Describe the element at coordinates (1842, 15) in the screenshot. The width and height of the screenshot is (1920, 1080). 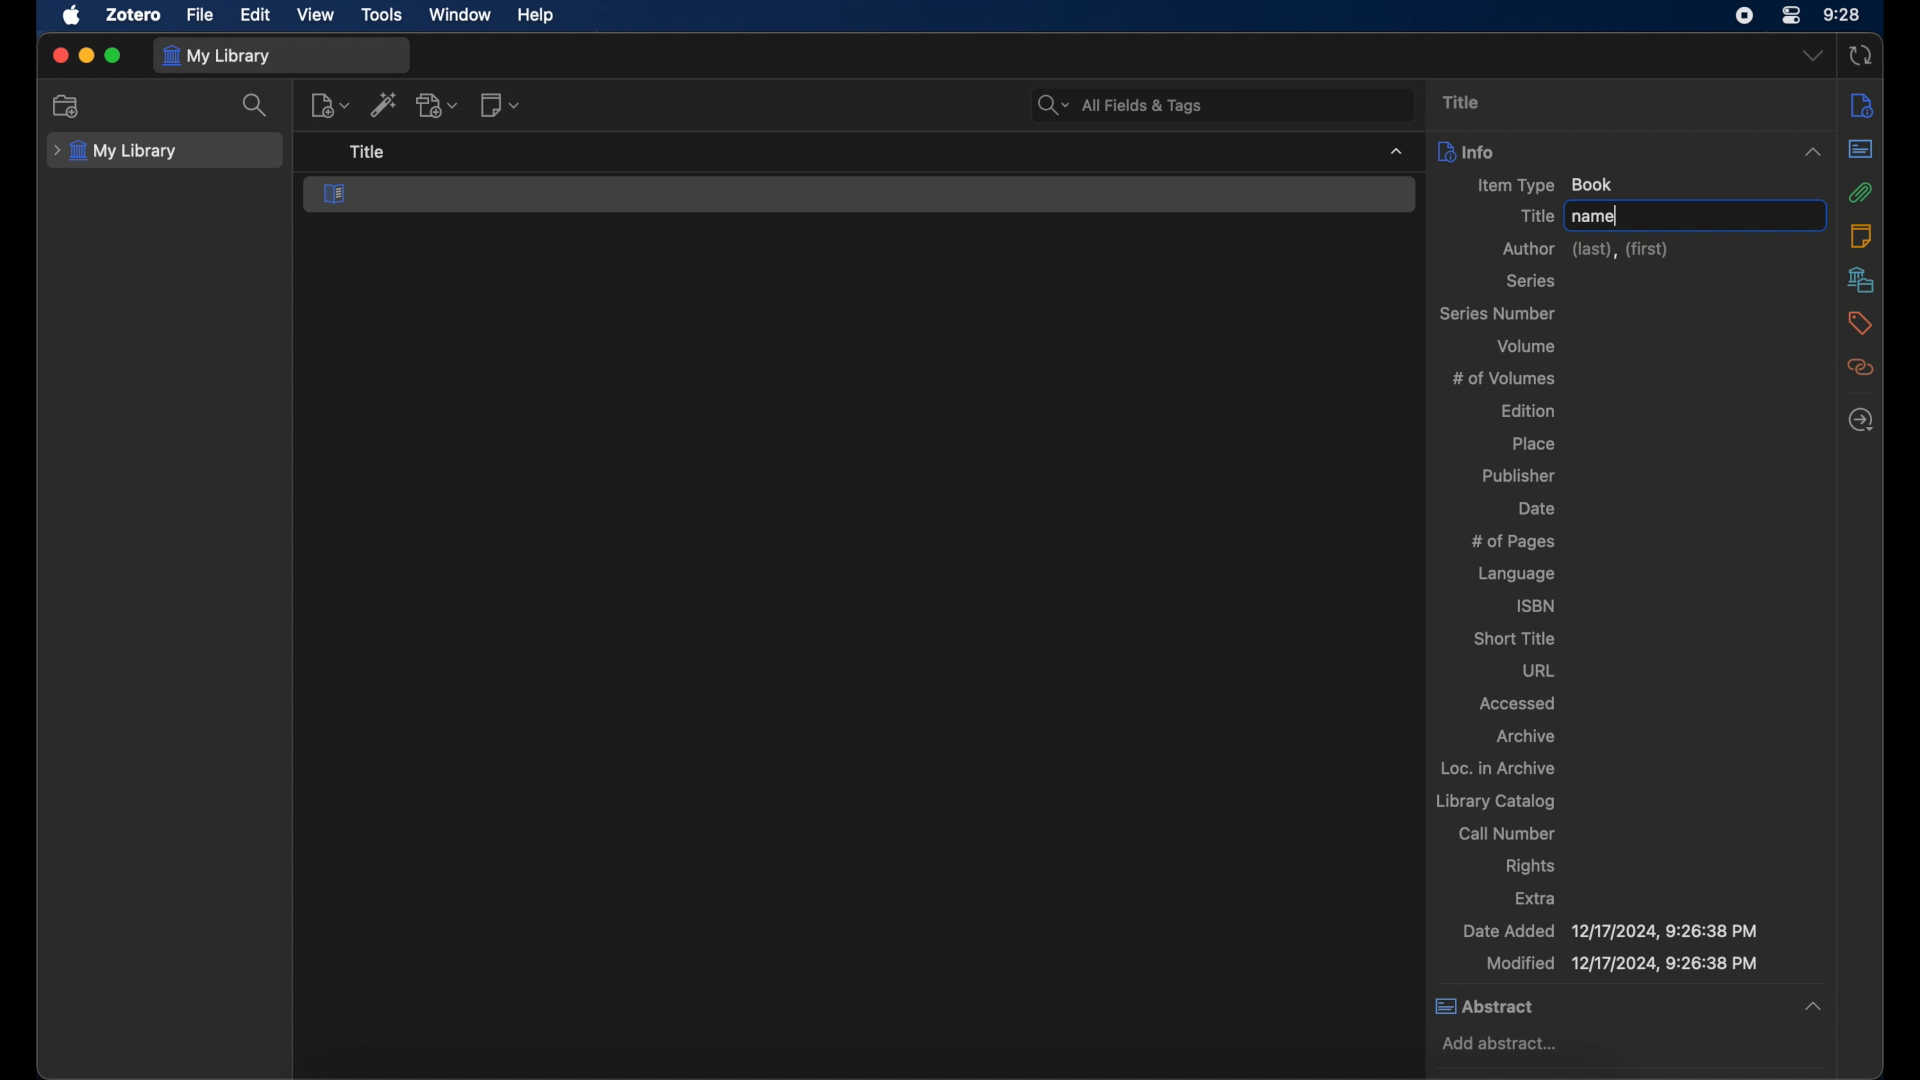
I see `time` at that location.